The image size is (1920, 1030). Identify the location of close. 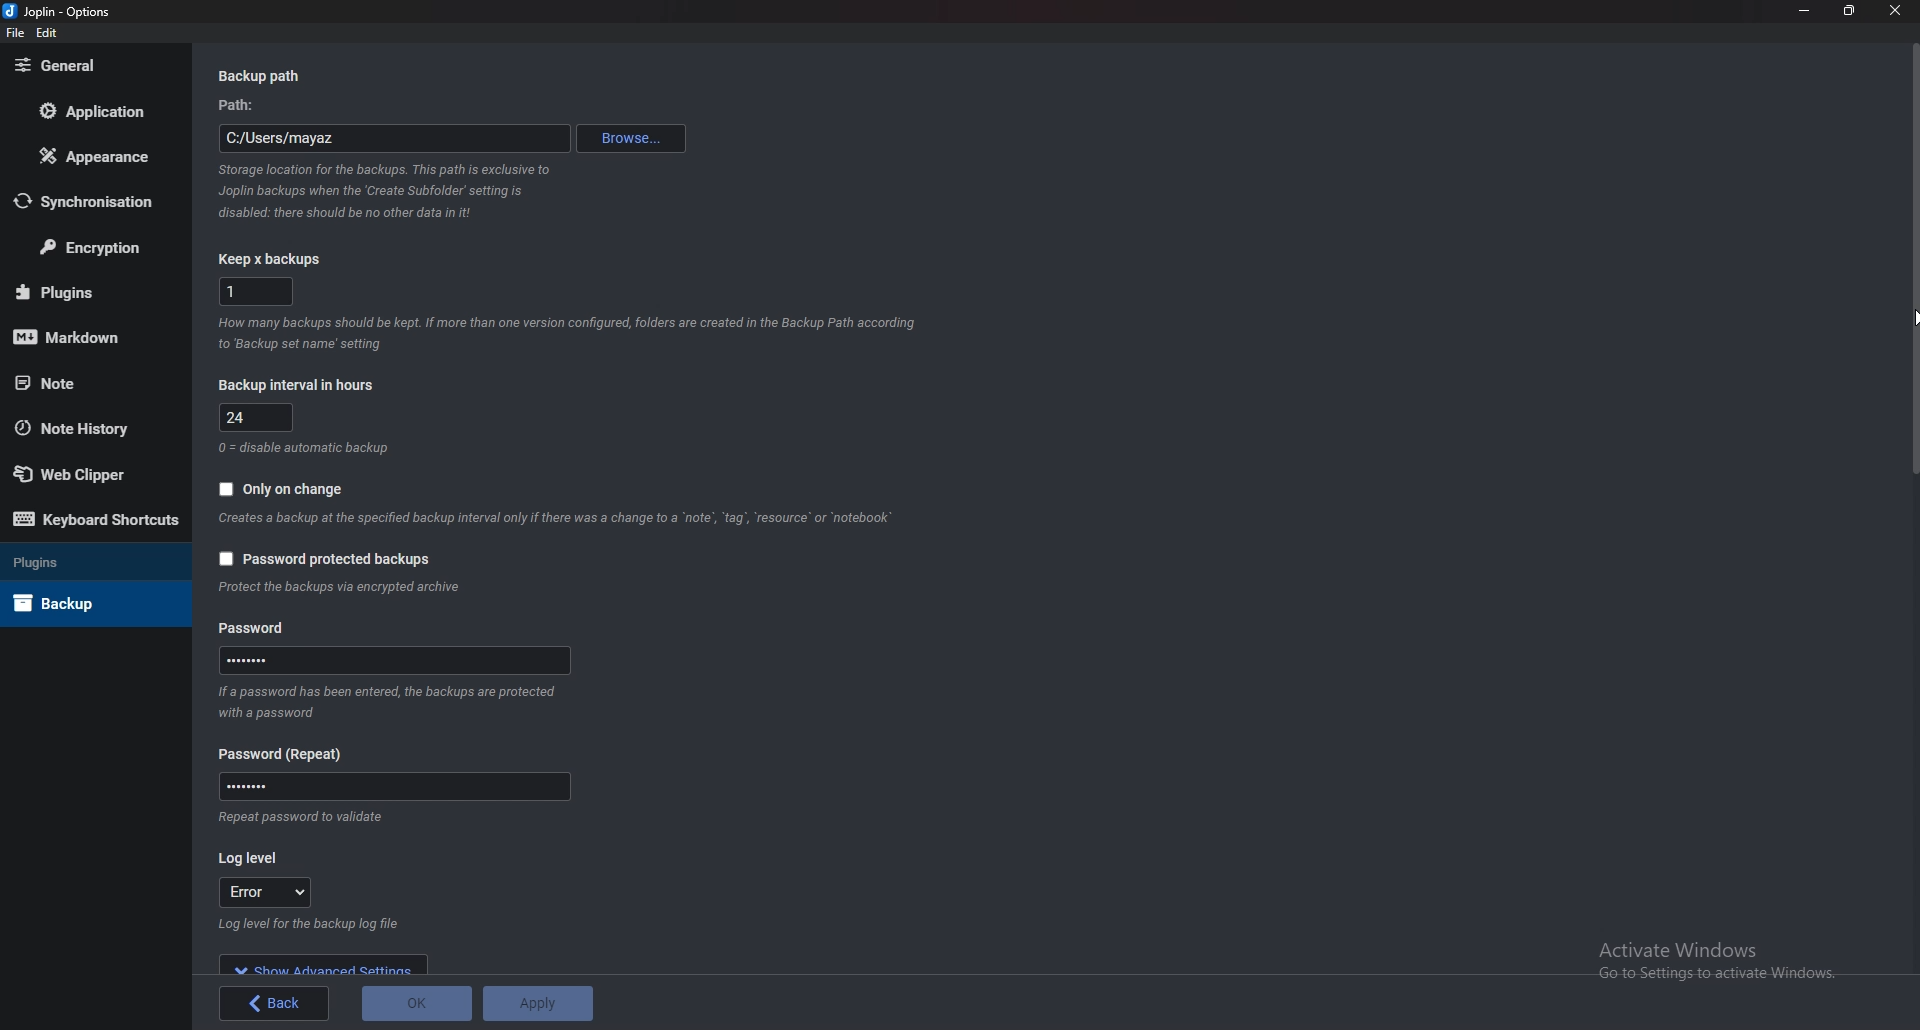
(1893, 10).